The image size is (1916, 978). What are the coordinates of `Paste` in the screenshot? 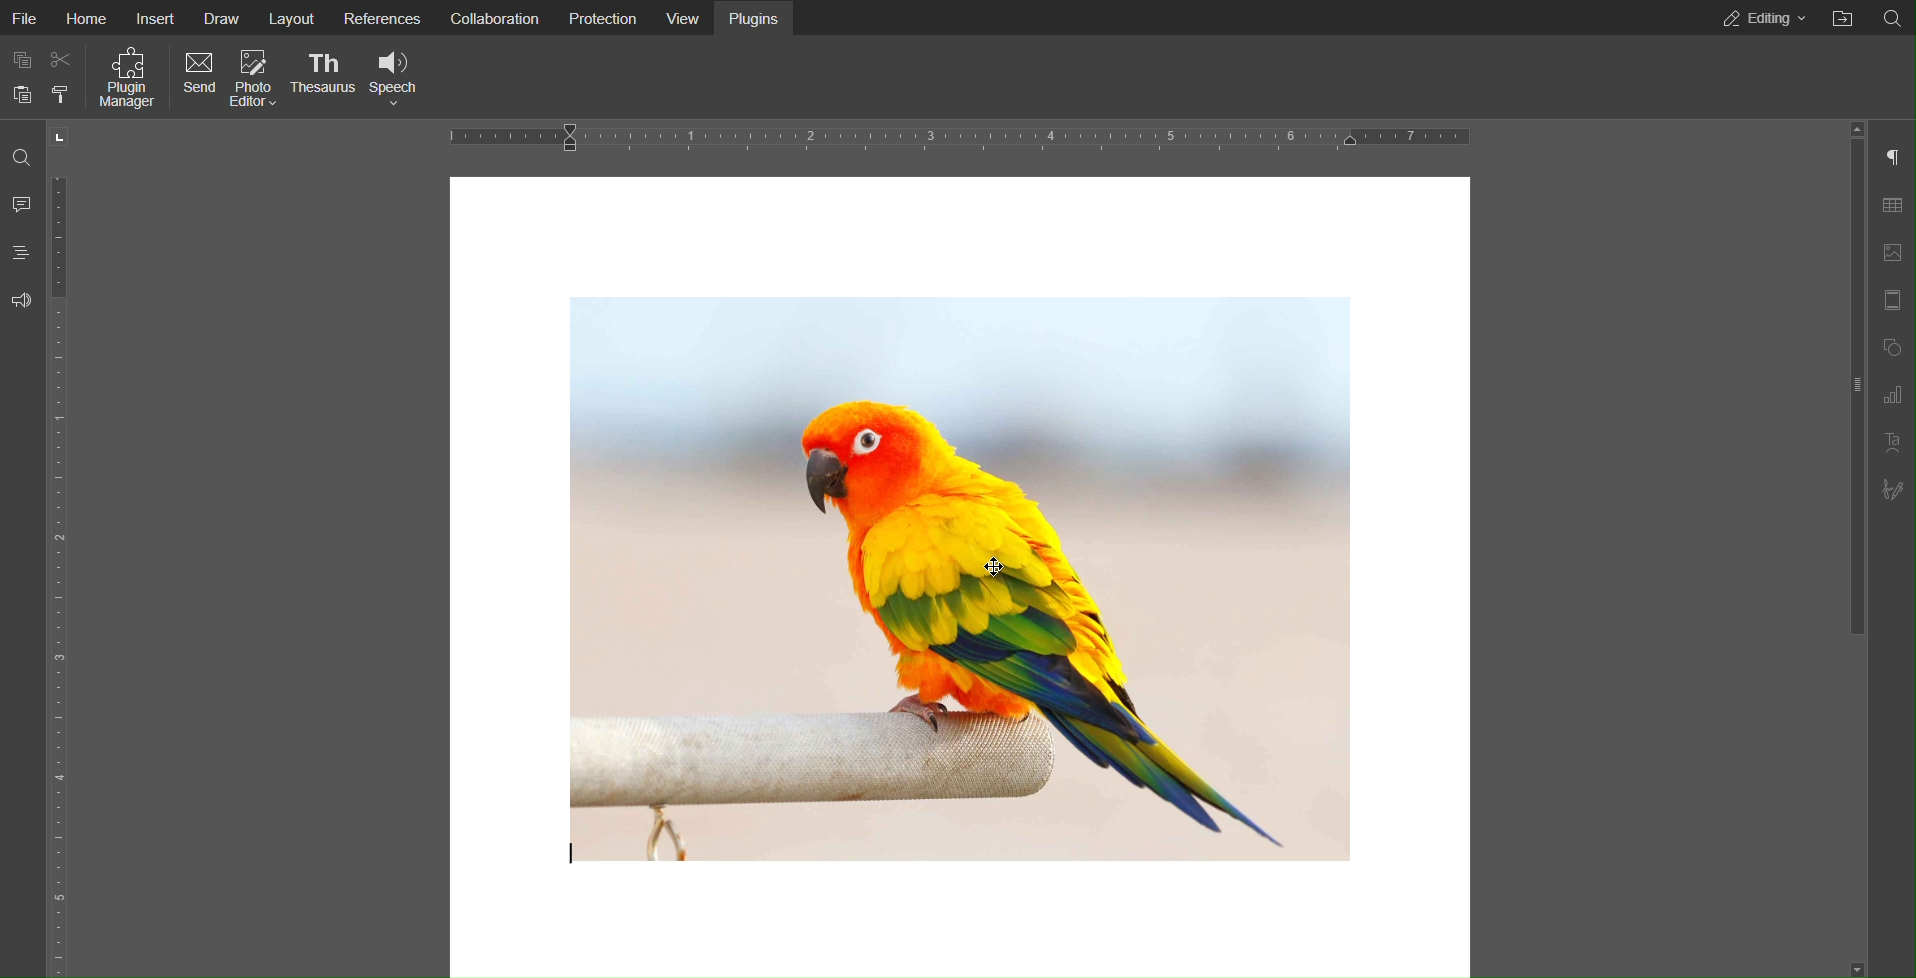 It's located at (22, 94).